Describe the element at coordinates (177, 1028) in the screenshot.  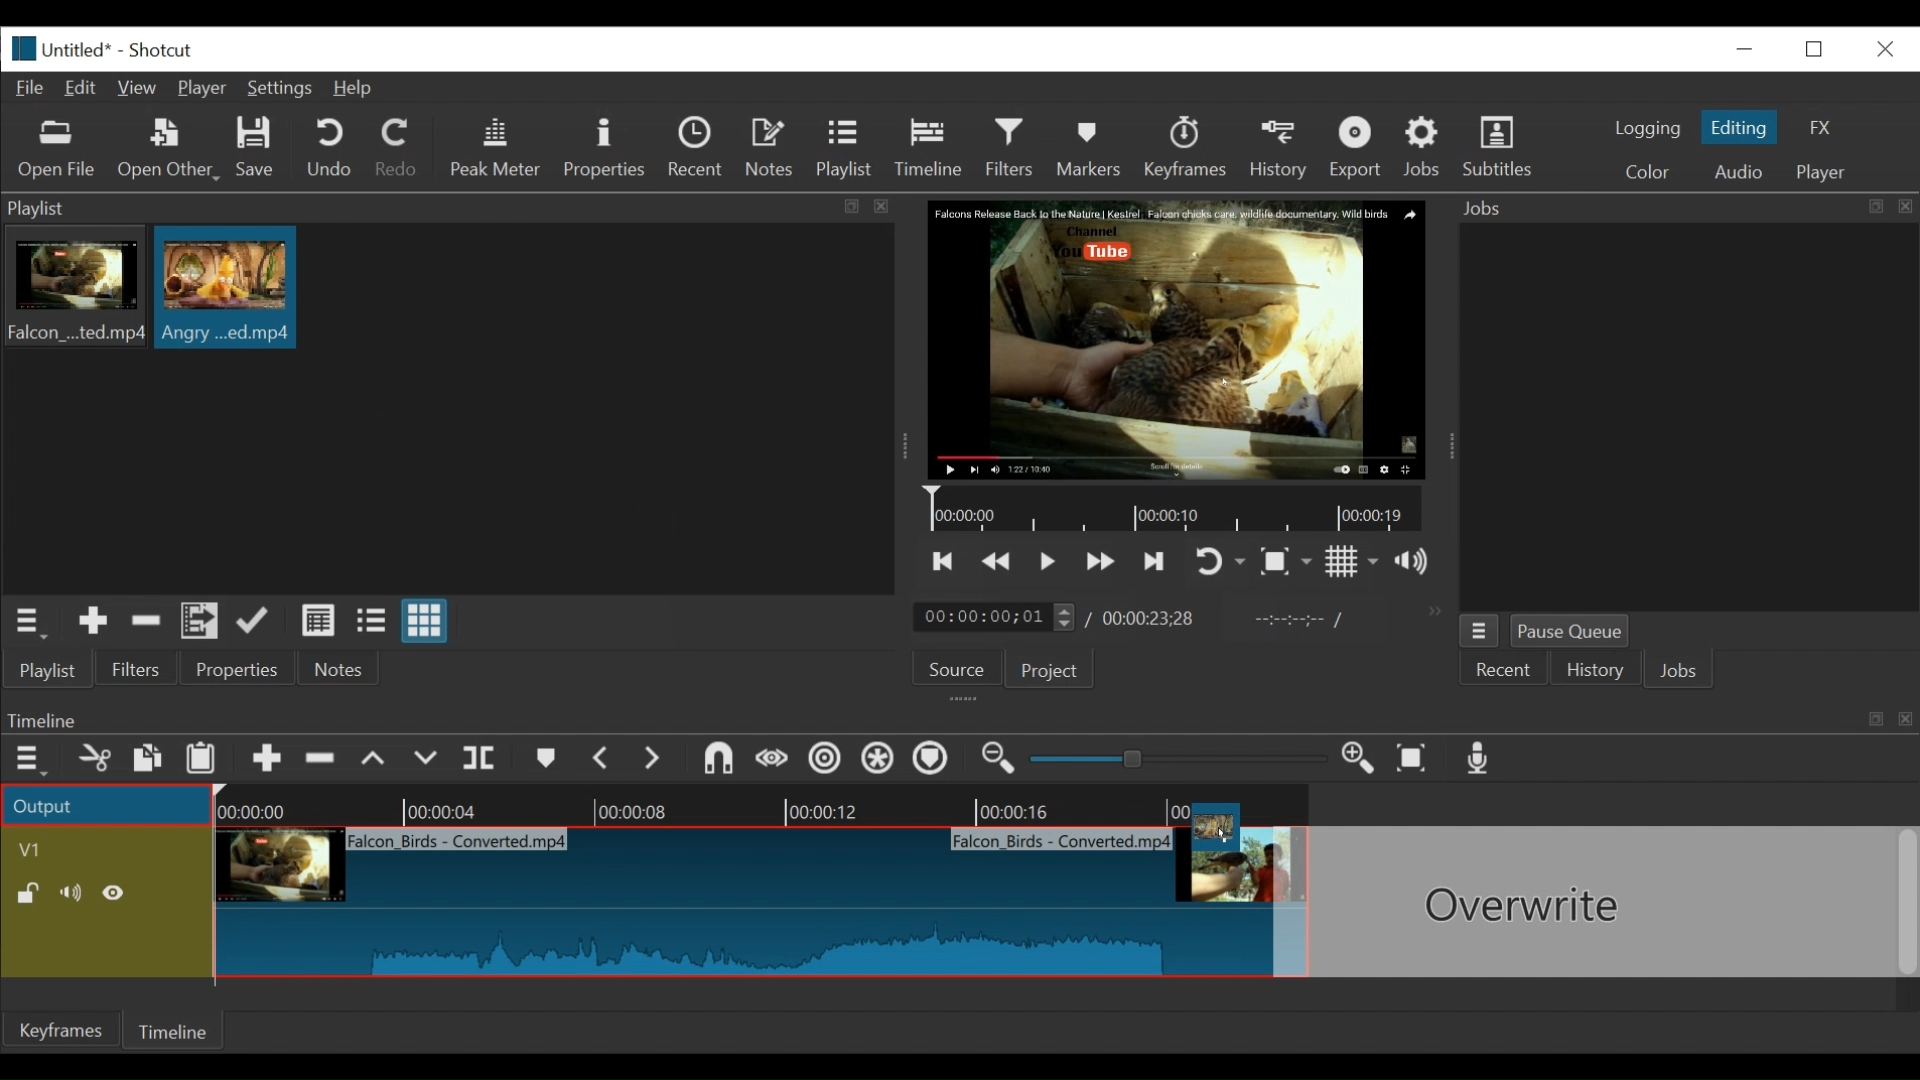
I see `Timeline` at that location.